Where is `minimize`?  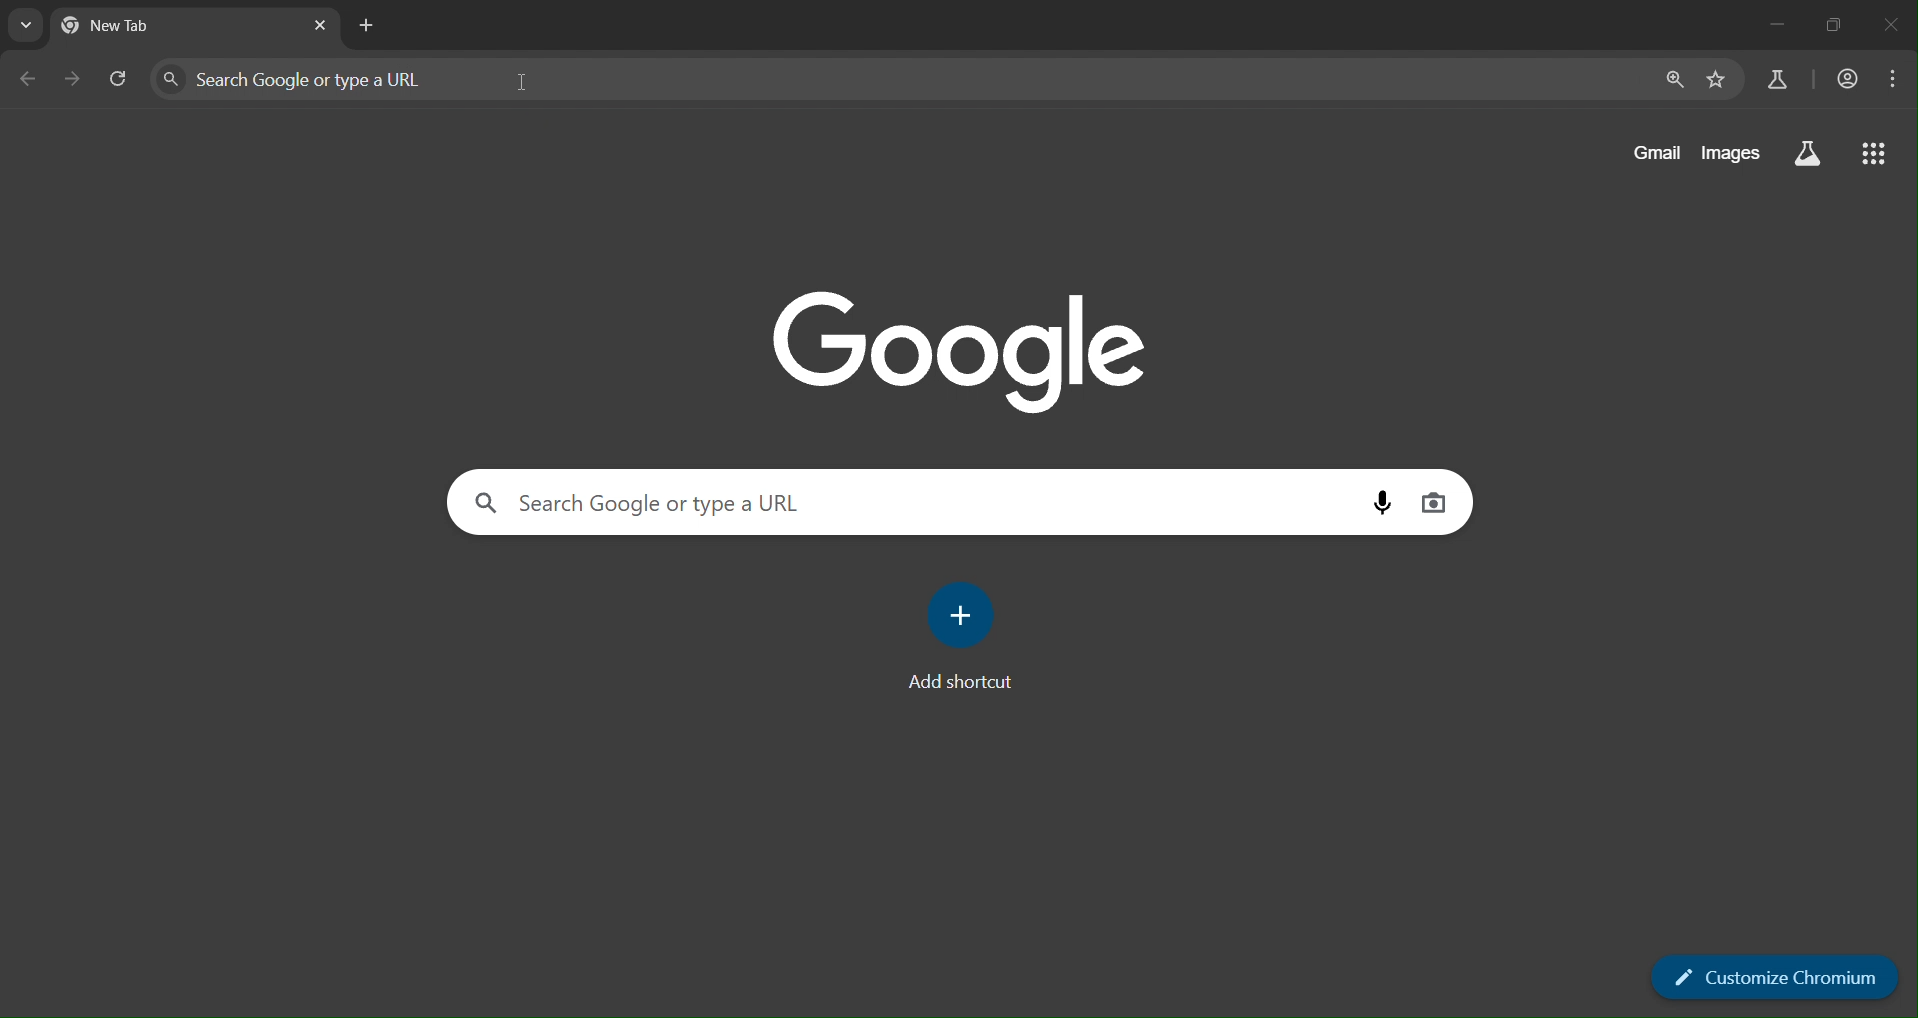
minimize is located at coordinates (1773, 24).